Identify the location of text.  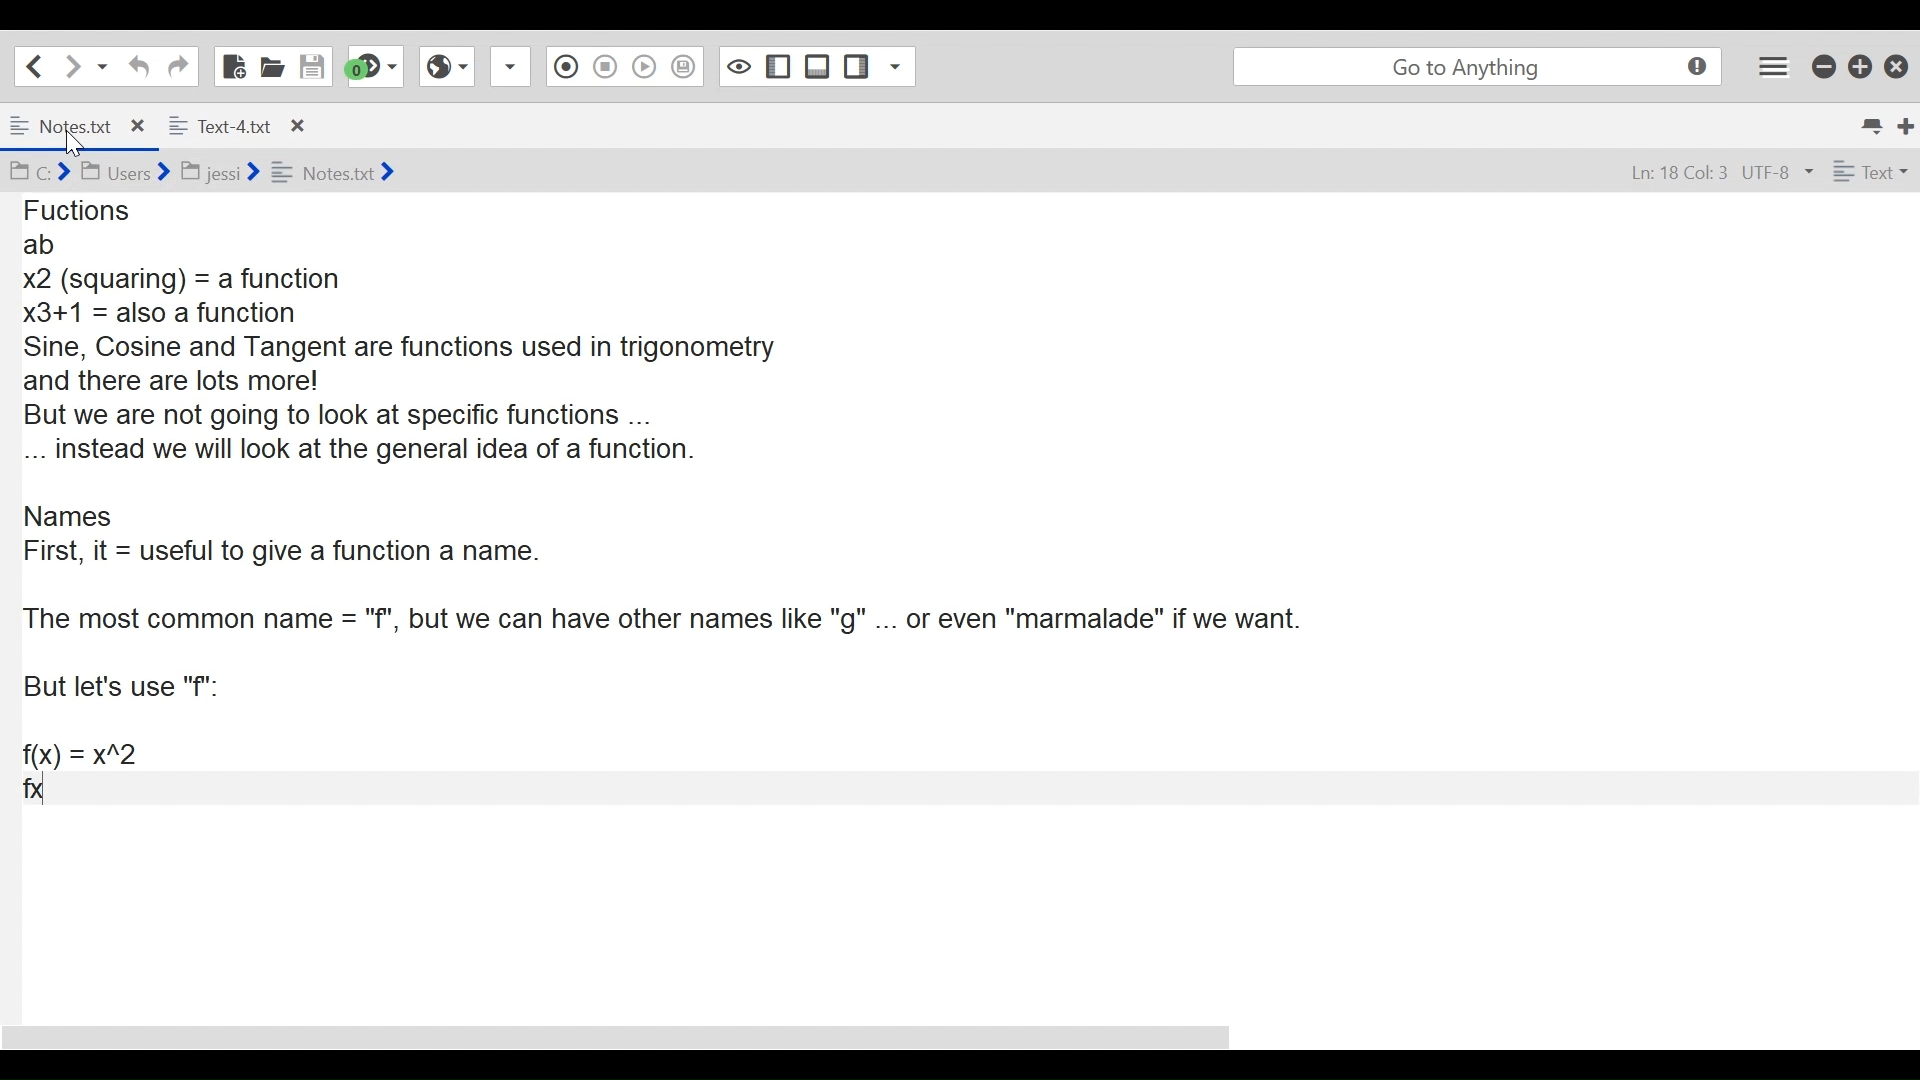
(1867, 172).